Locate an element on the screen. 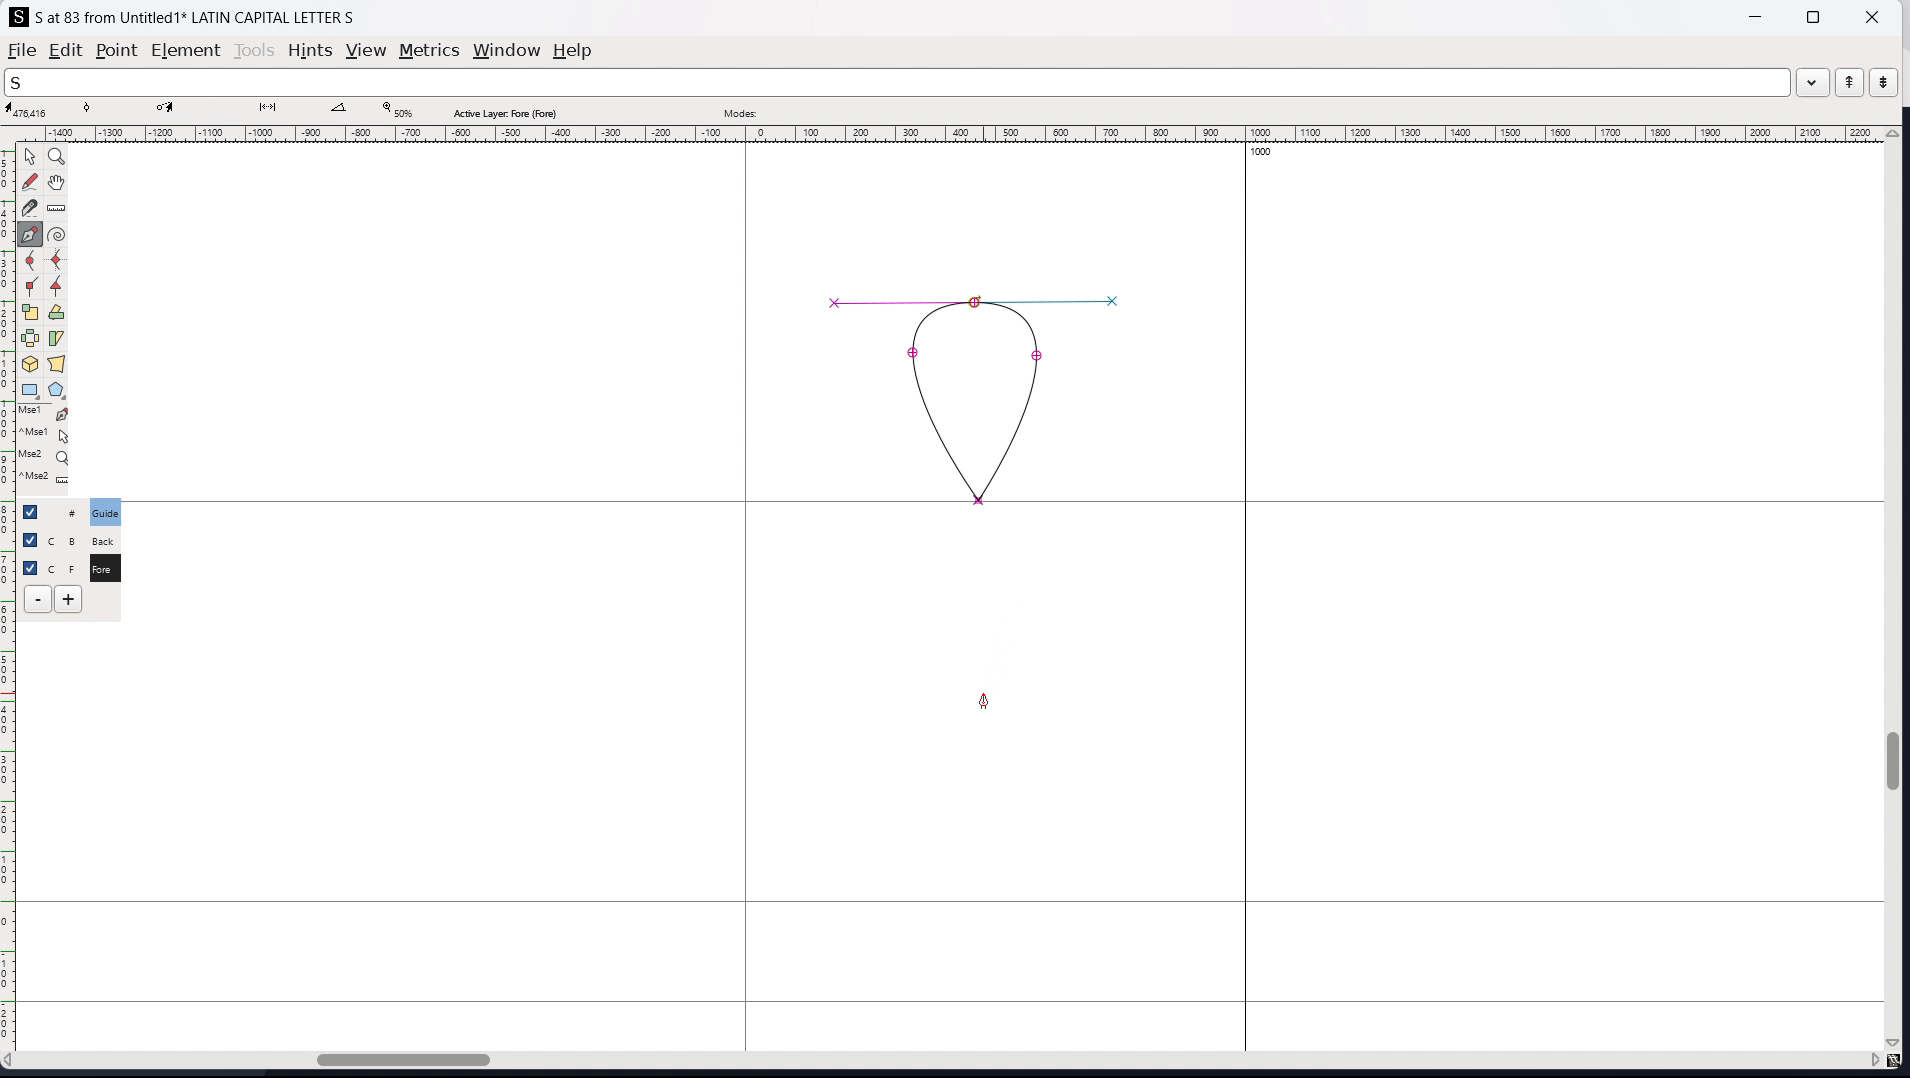 The height and width of the screenshot is (1078, 1910). modes is located at coordinates (740, 111).